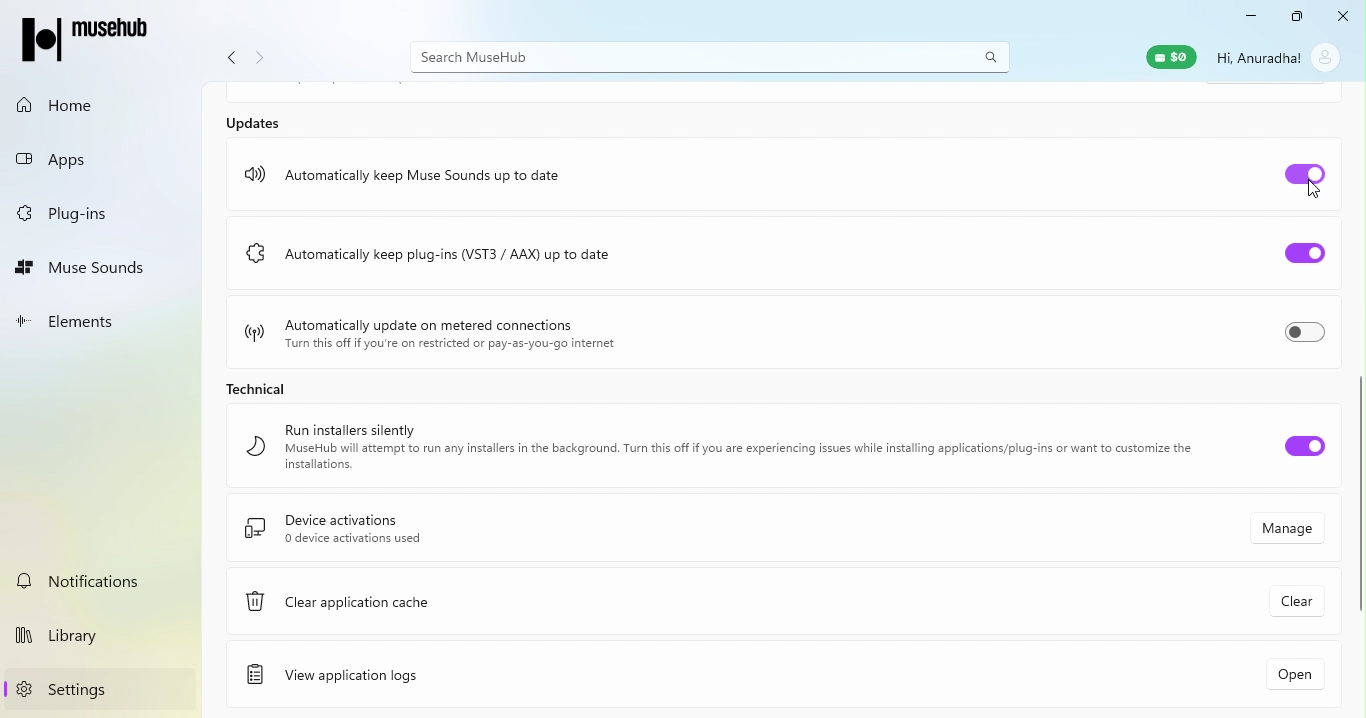 The height and width of the screenshot is (718, 1366). Describe the element at coordinates (710, 56) in the screenshot. I see `Search bar` at that location.